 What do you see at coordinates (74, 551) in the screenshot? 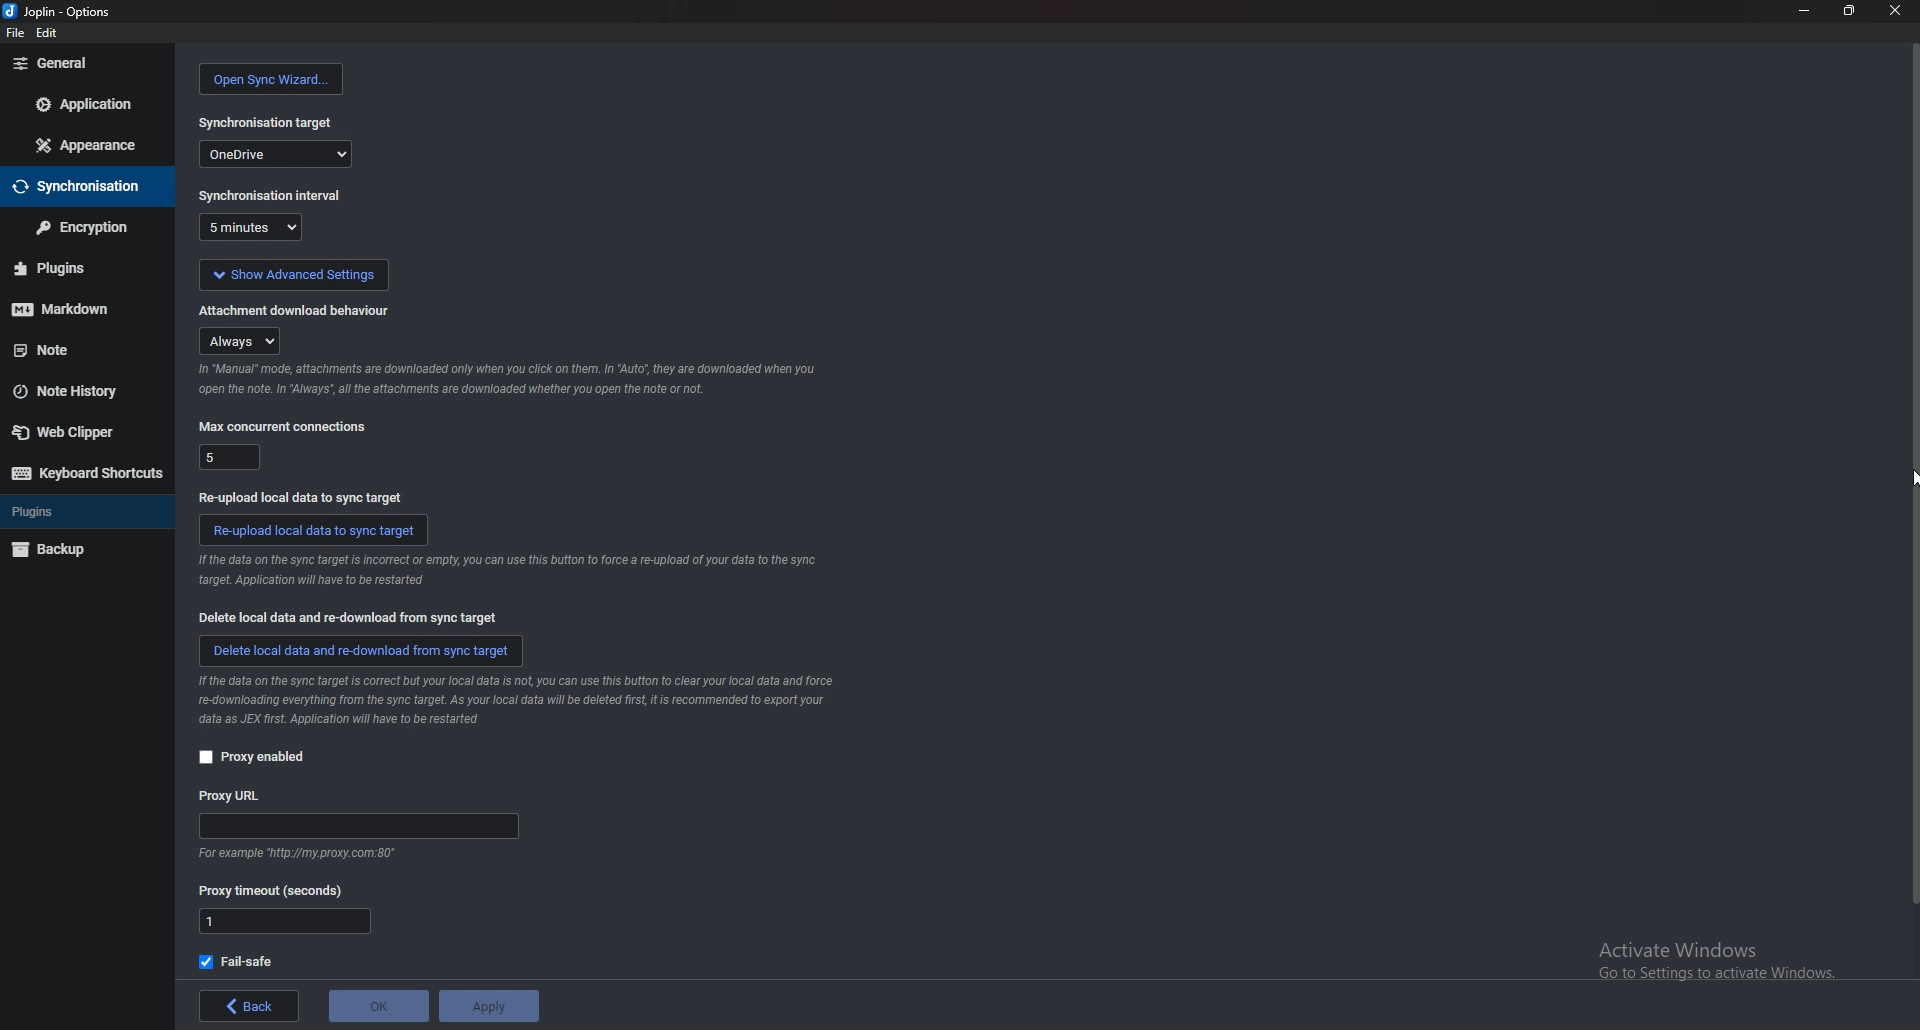
I see `backup` at bounding box center [74, 551].